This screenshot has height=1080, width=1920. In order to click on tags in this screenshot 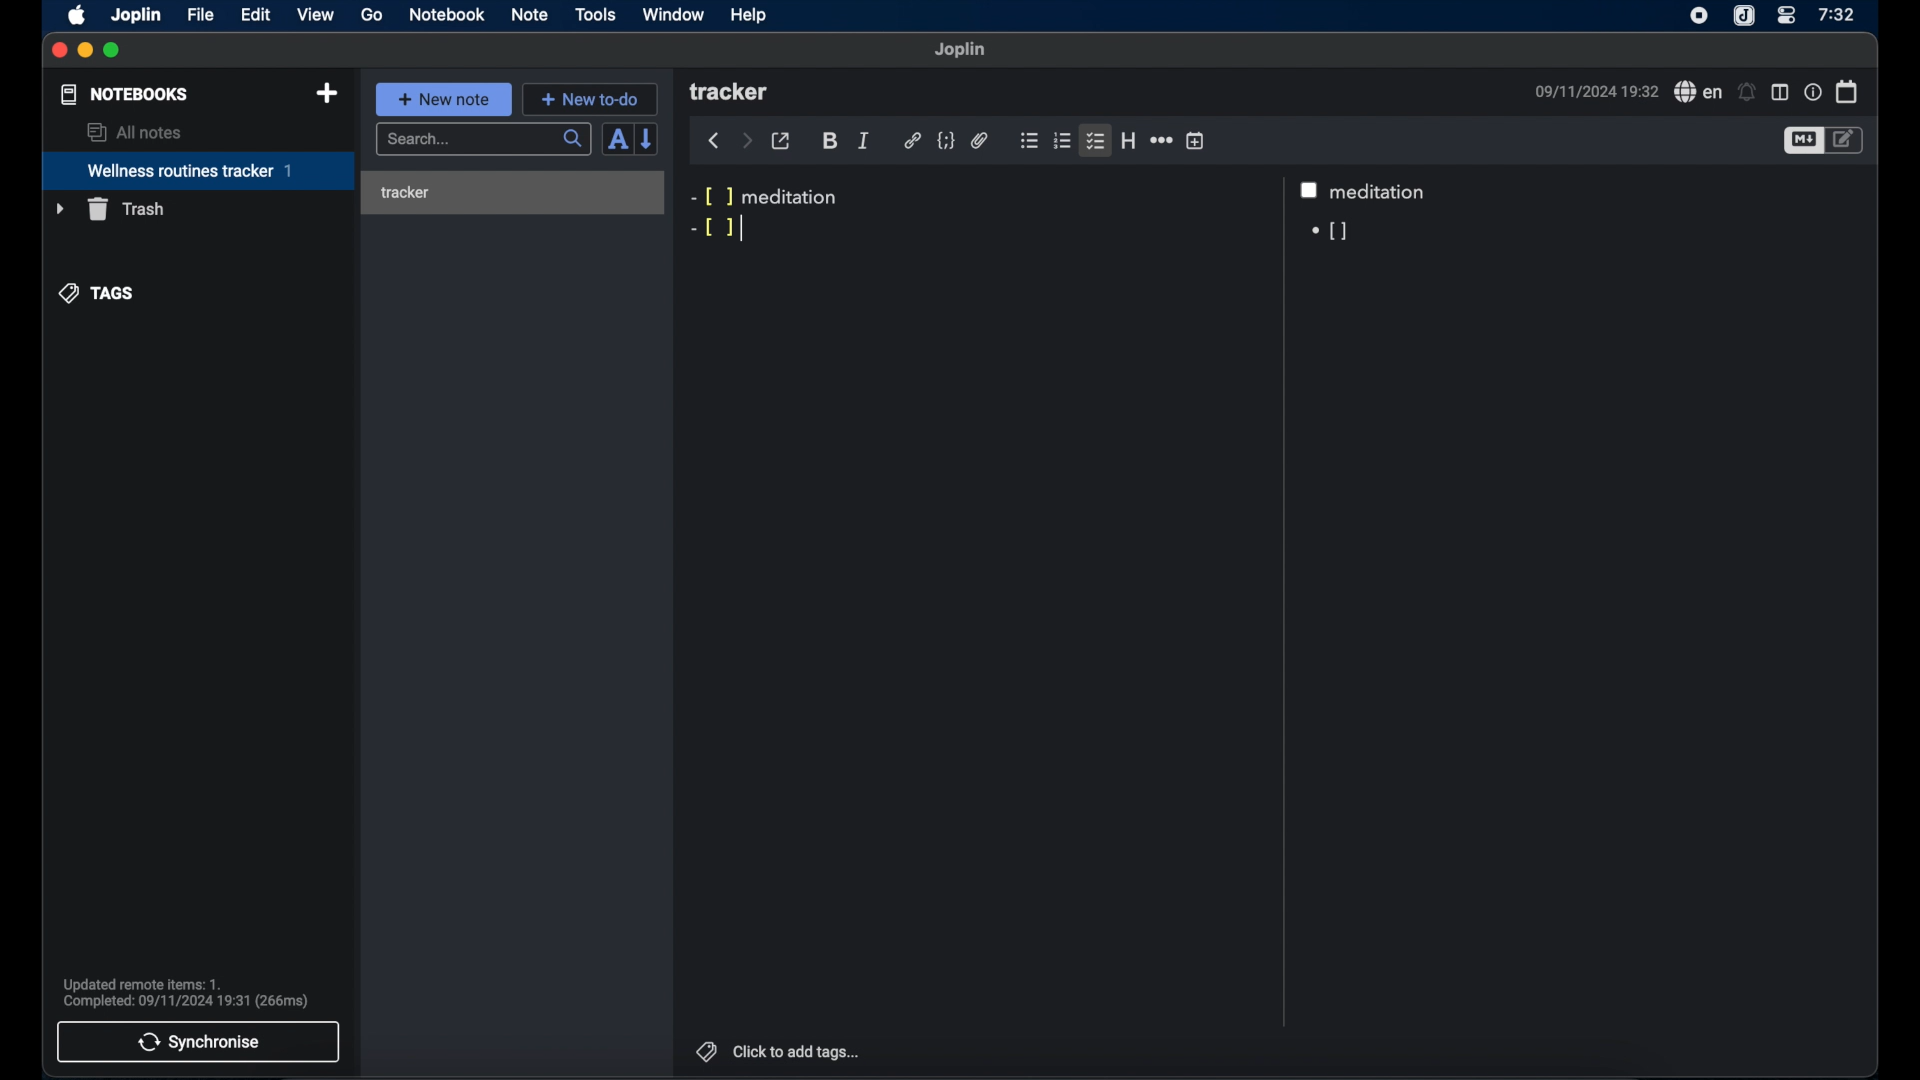, I will do `click(97, 294)`.